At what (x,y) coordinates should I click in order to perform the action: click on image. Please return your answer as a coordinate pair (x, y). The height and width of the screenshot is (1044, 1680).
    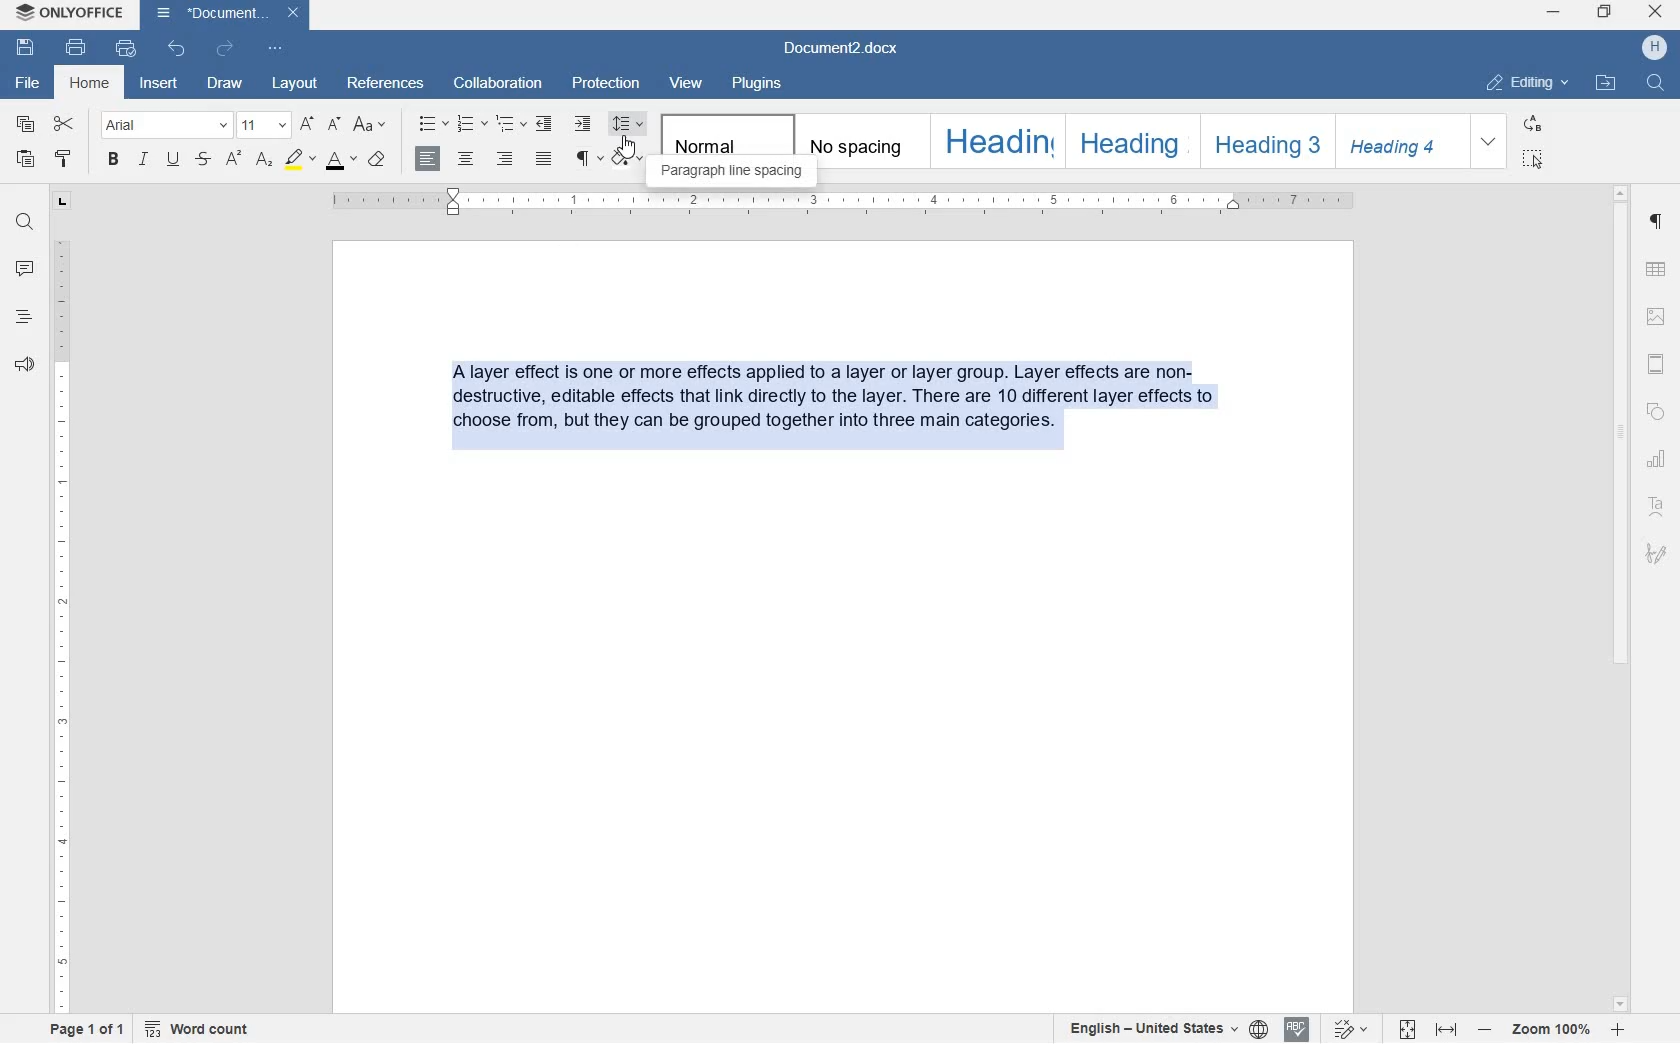
    Looking at the image, I should click on (1656, 316).